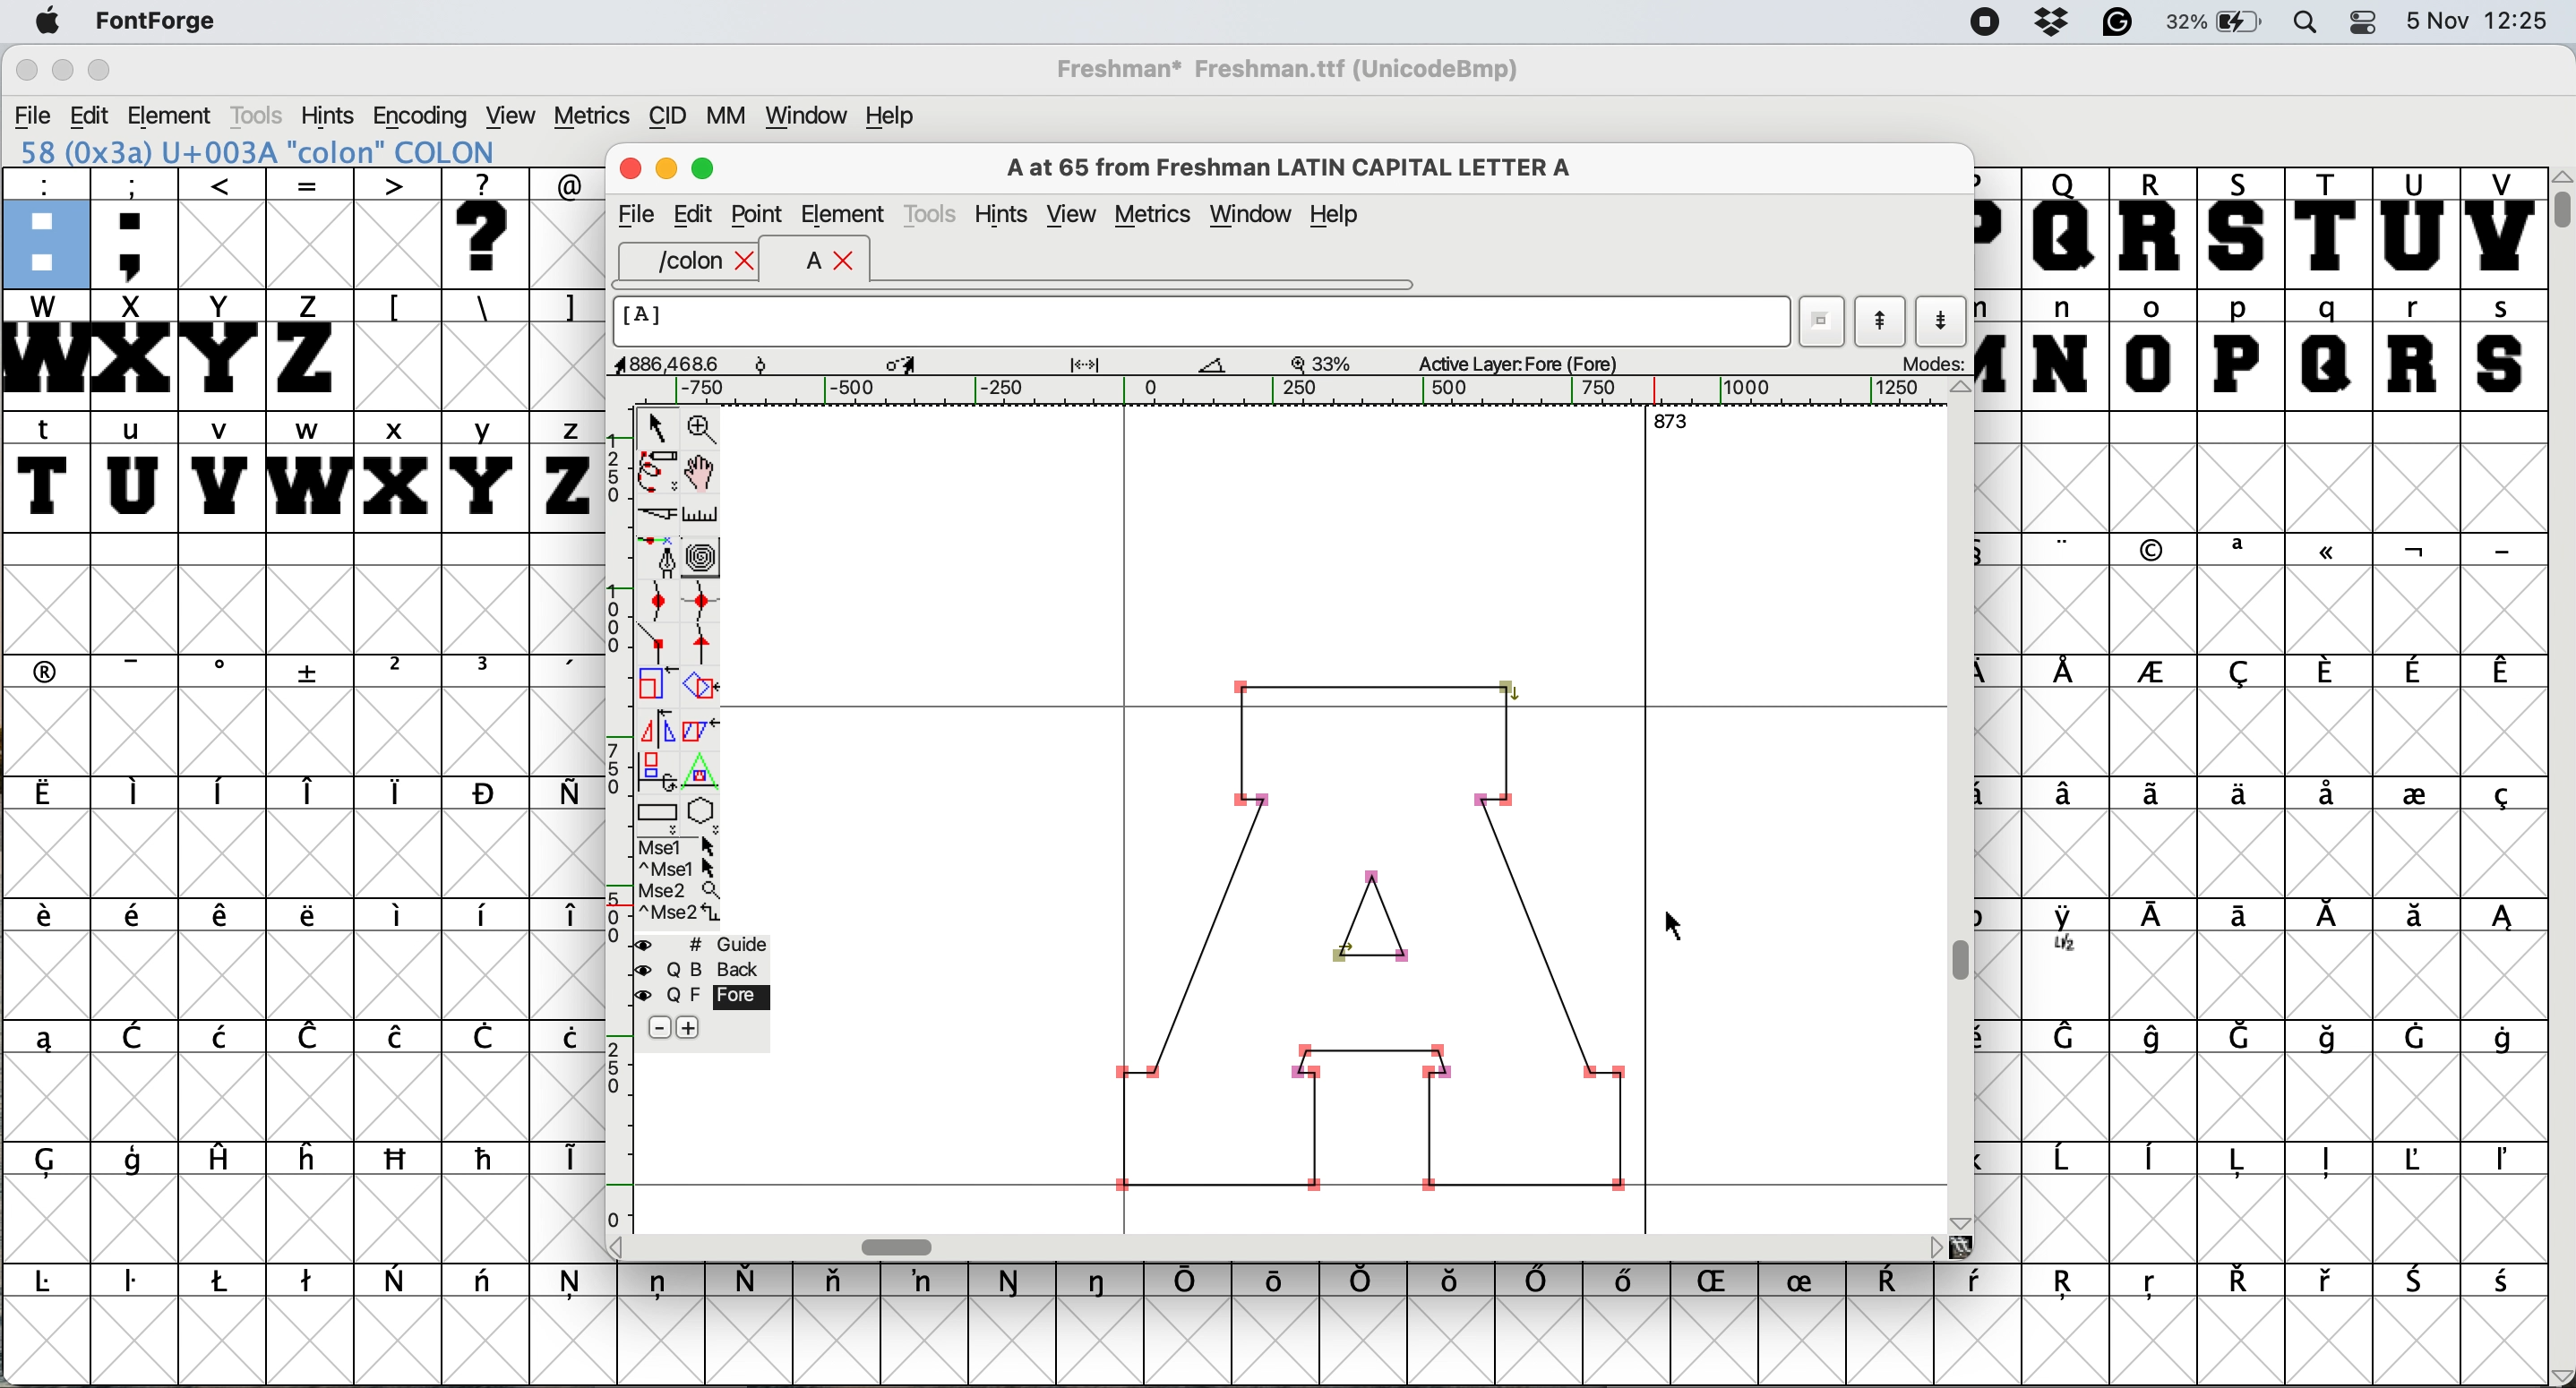  Describe the element at coordinates (311, 1036) in the screenshot. I see `symbol` at that location.